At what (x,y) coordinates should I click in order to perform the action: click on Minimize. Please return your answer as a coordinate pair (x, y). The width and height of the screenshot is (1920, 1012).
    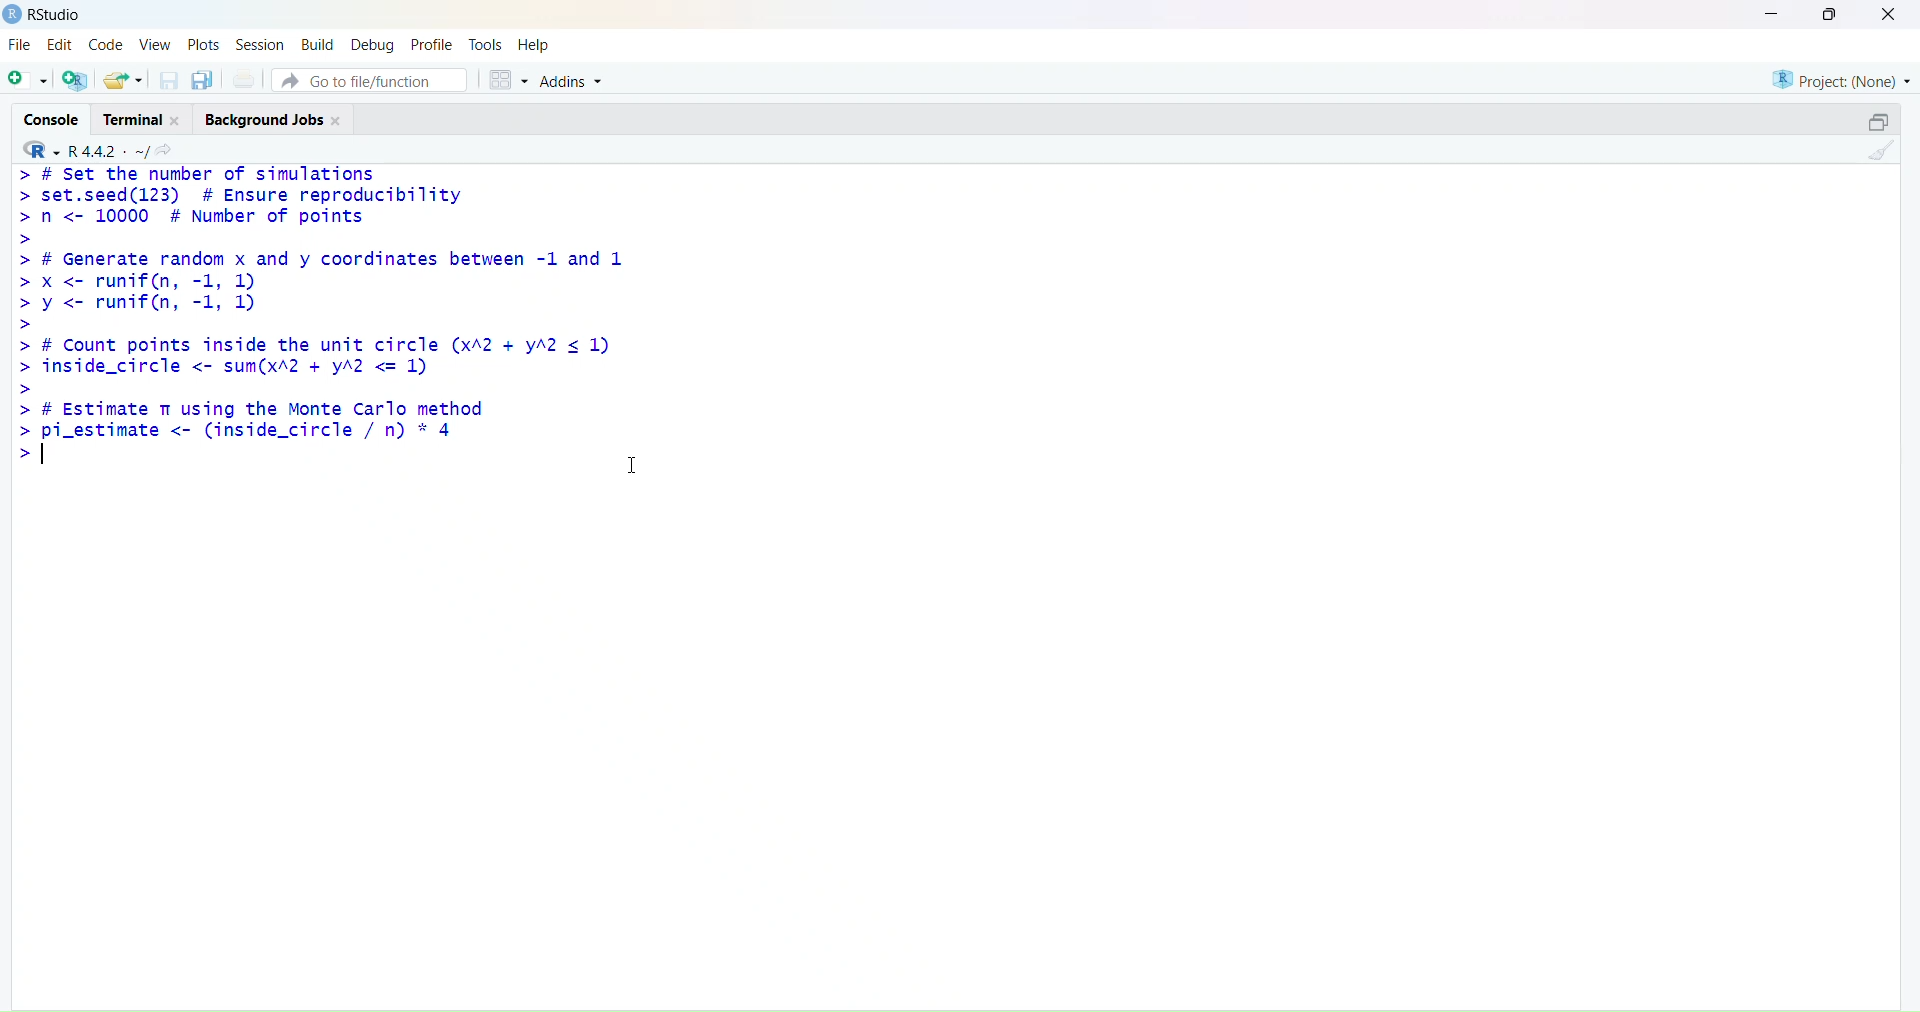
    Looking at the image, I should click on (1771, 14).